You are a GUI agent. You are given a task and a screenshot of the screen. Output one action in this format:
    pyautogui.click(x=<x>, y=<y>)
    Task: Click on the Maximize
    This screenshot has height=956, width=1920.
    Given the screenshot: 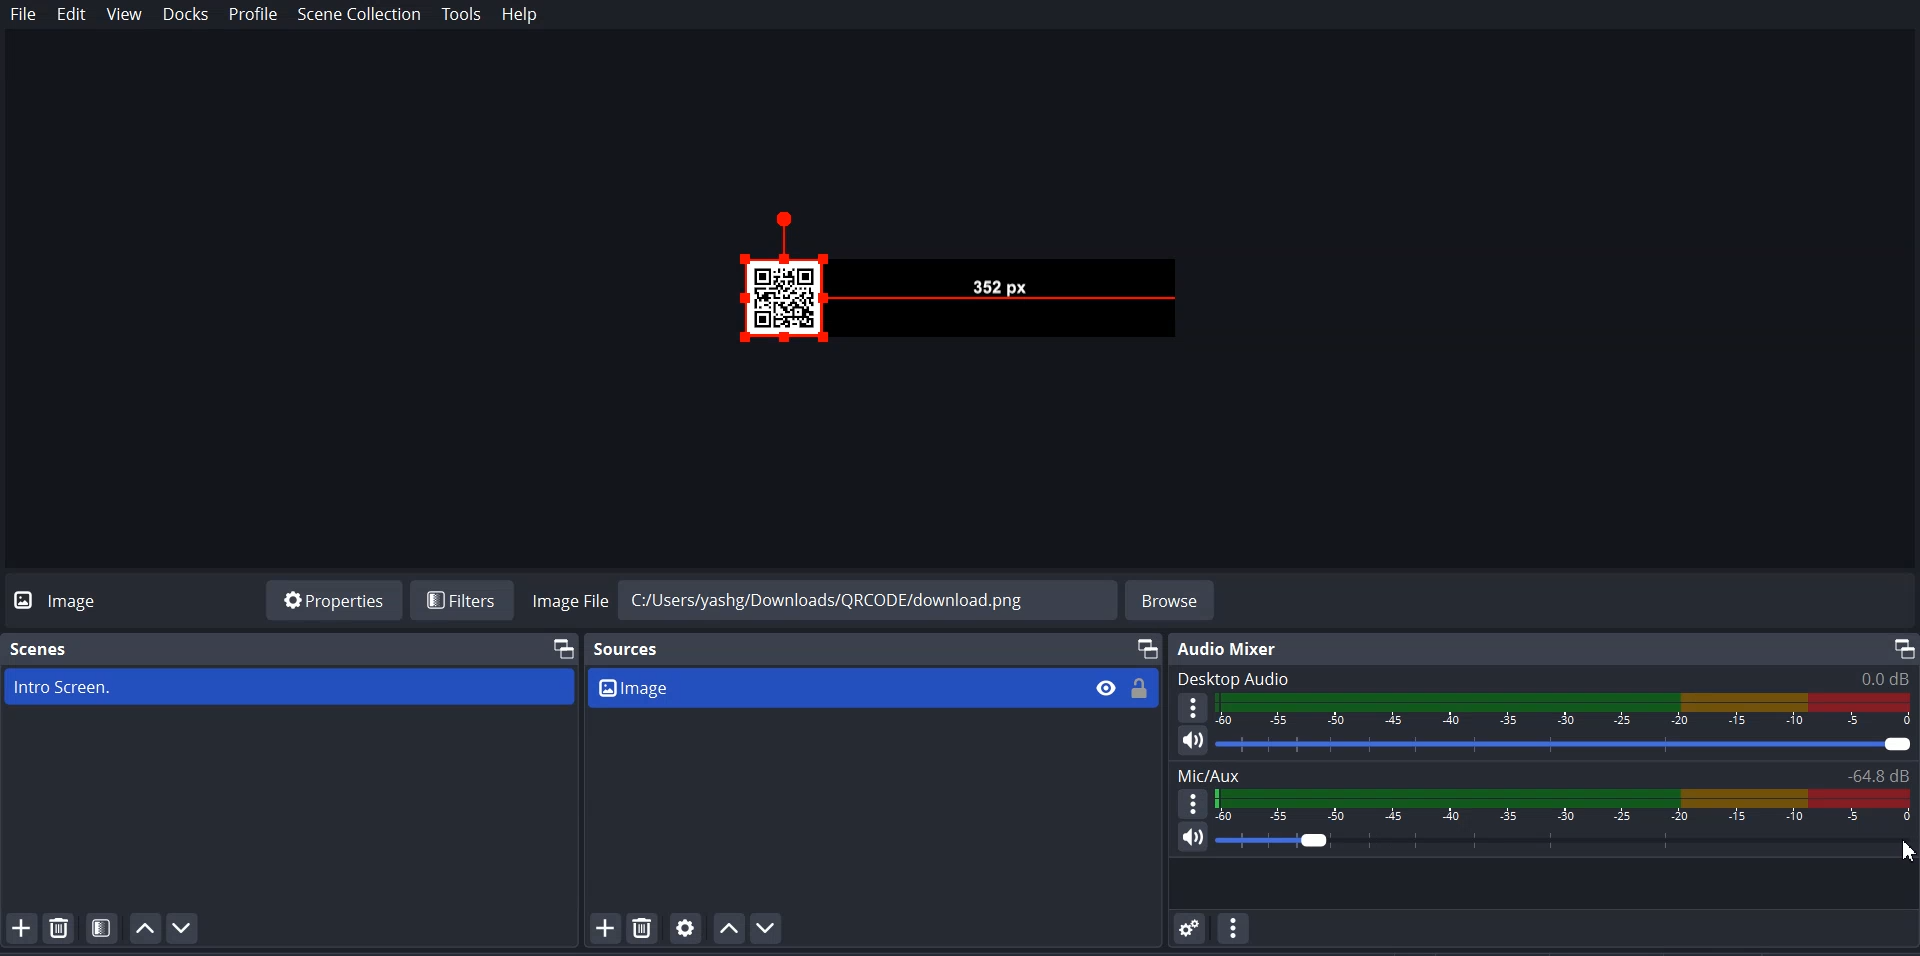 What is the action you would take?
    pyautogui.click(x=1902, y=648)
    